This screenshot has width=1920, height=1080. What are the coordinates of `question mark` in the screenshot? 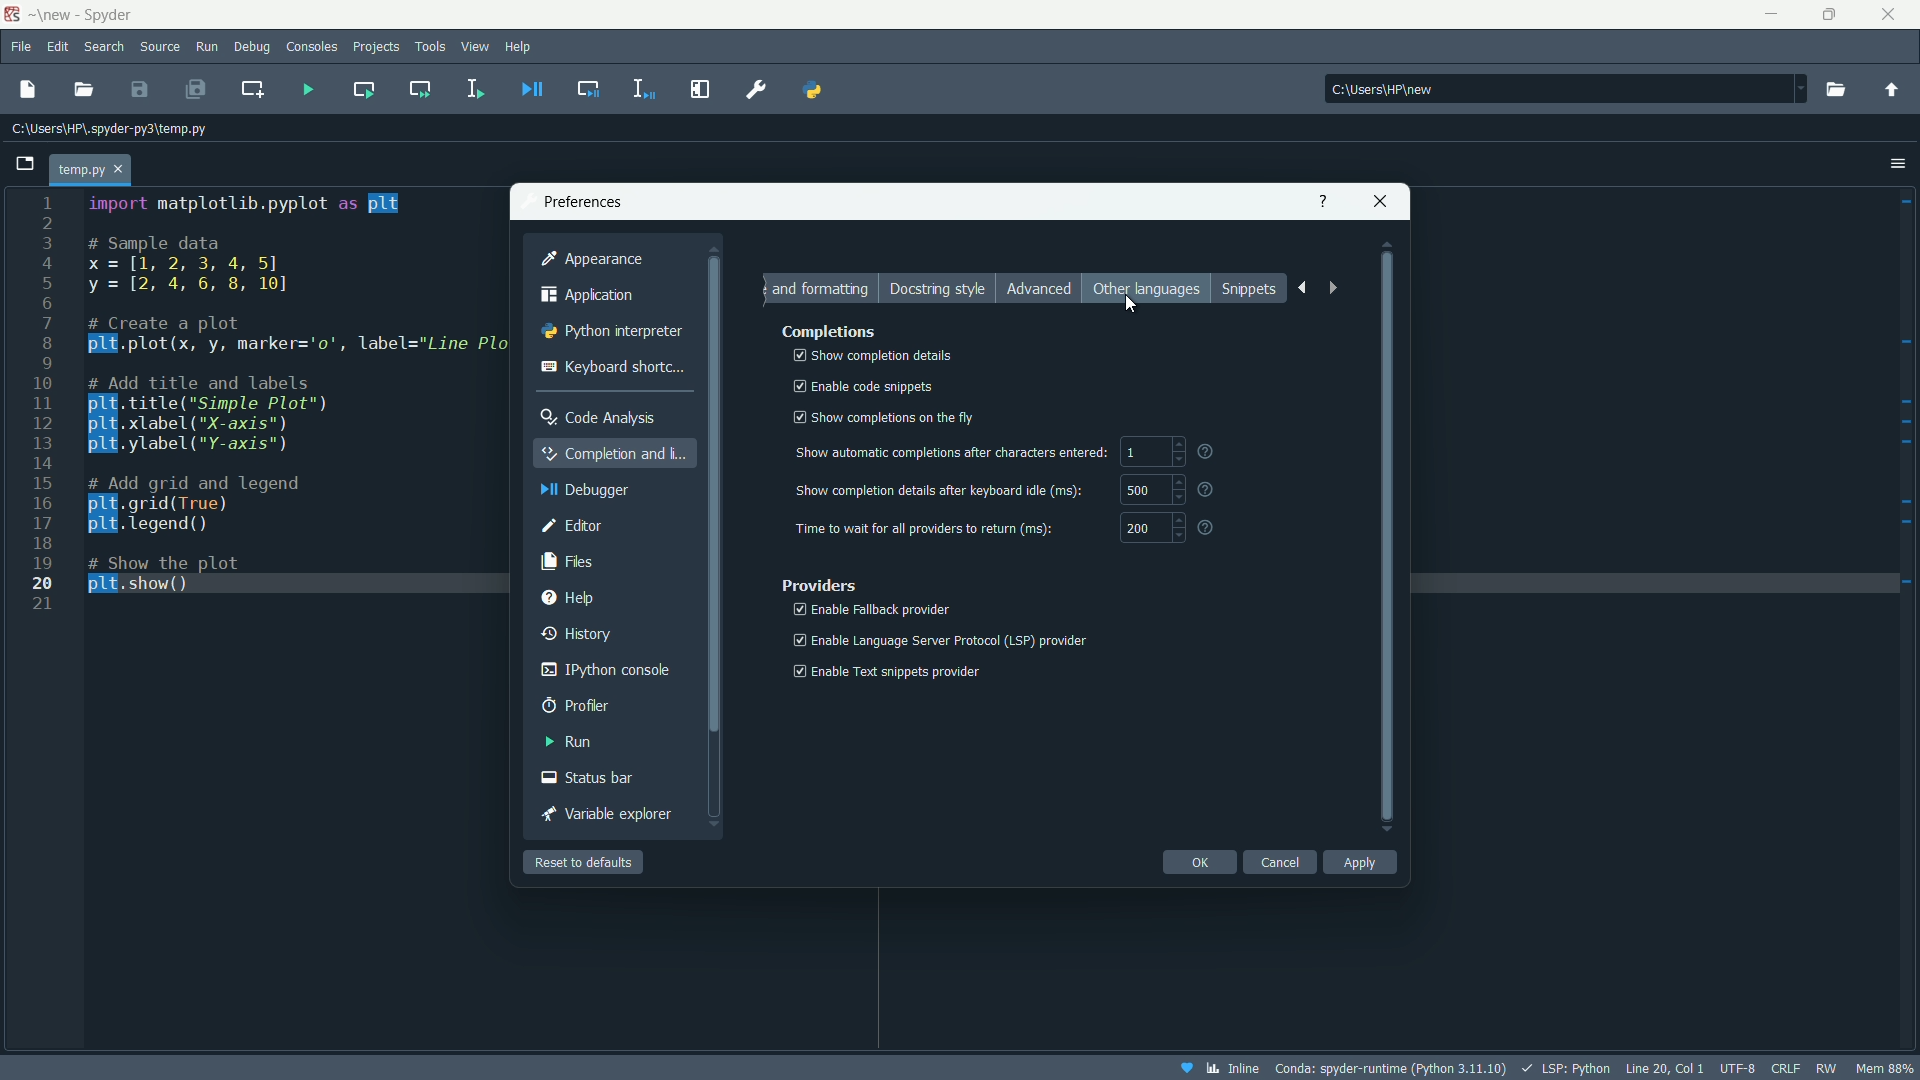 It's located at (1209, 489).